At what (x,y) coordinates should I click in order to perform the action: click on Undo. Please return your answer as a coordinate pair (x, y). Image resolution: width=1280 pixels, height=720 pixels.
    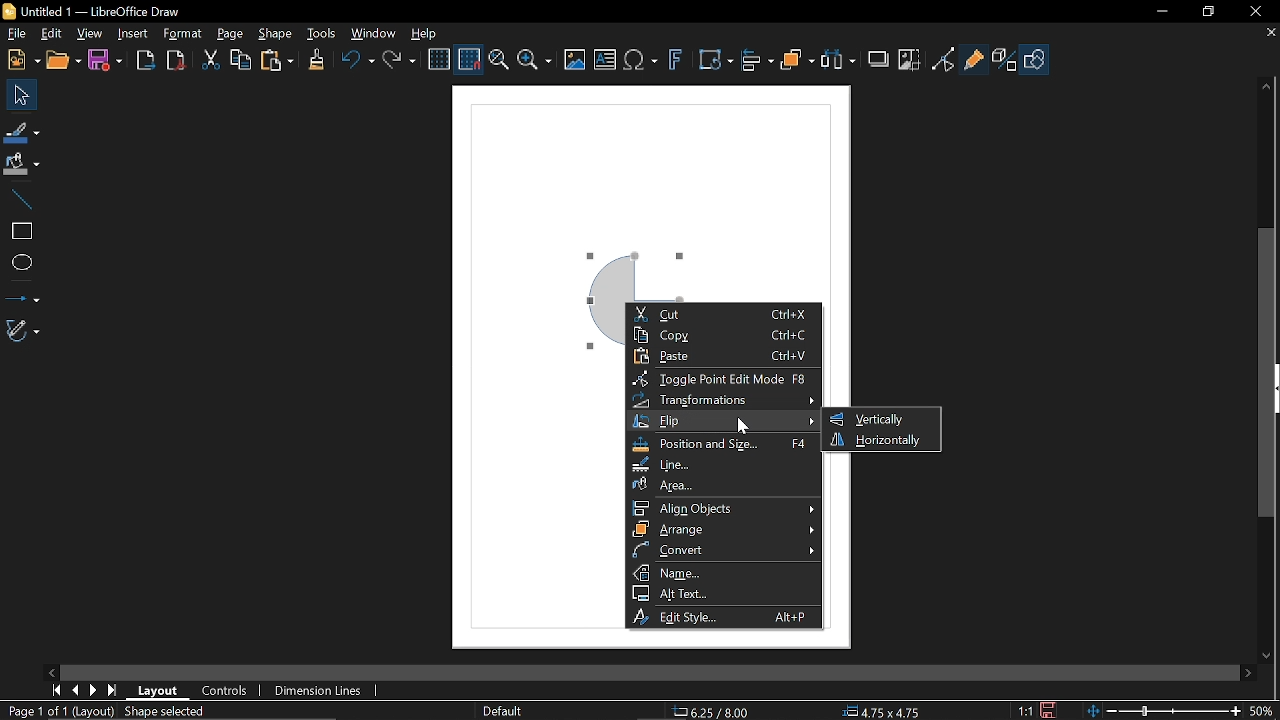
    Looking at the image, I should click on (358, 62).